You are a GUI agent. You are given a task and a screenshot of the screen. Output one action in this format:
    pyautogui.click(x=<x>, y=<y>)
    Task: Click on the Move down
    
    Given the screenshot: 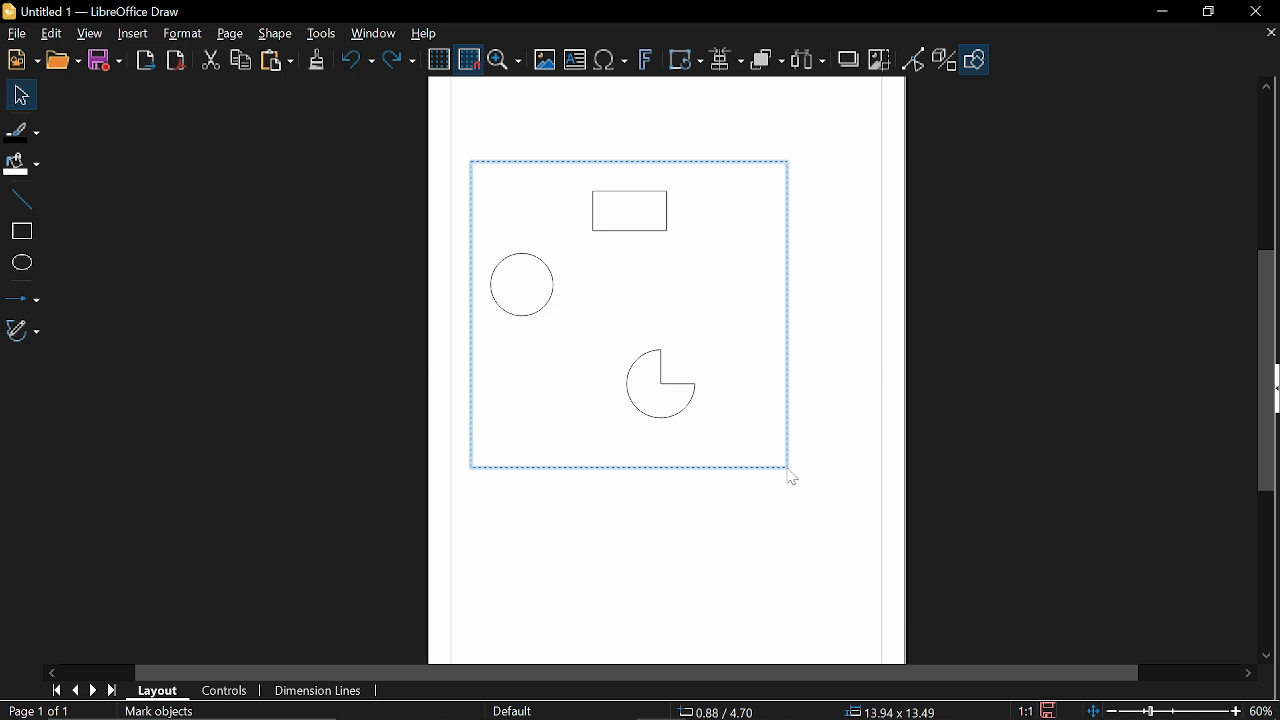 What is the action you would take?
    pyautogui.click(x=1269, y=656)
    